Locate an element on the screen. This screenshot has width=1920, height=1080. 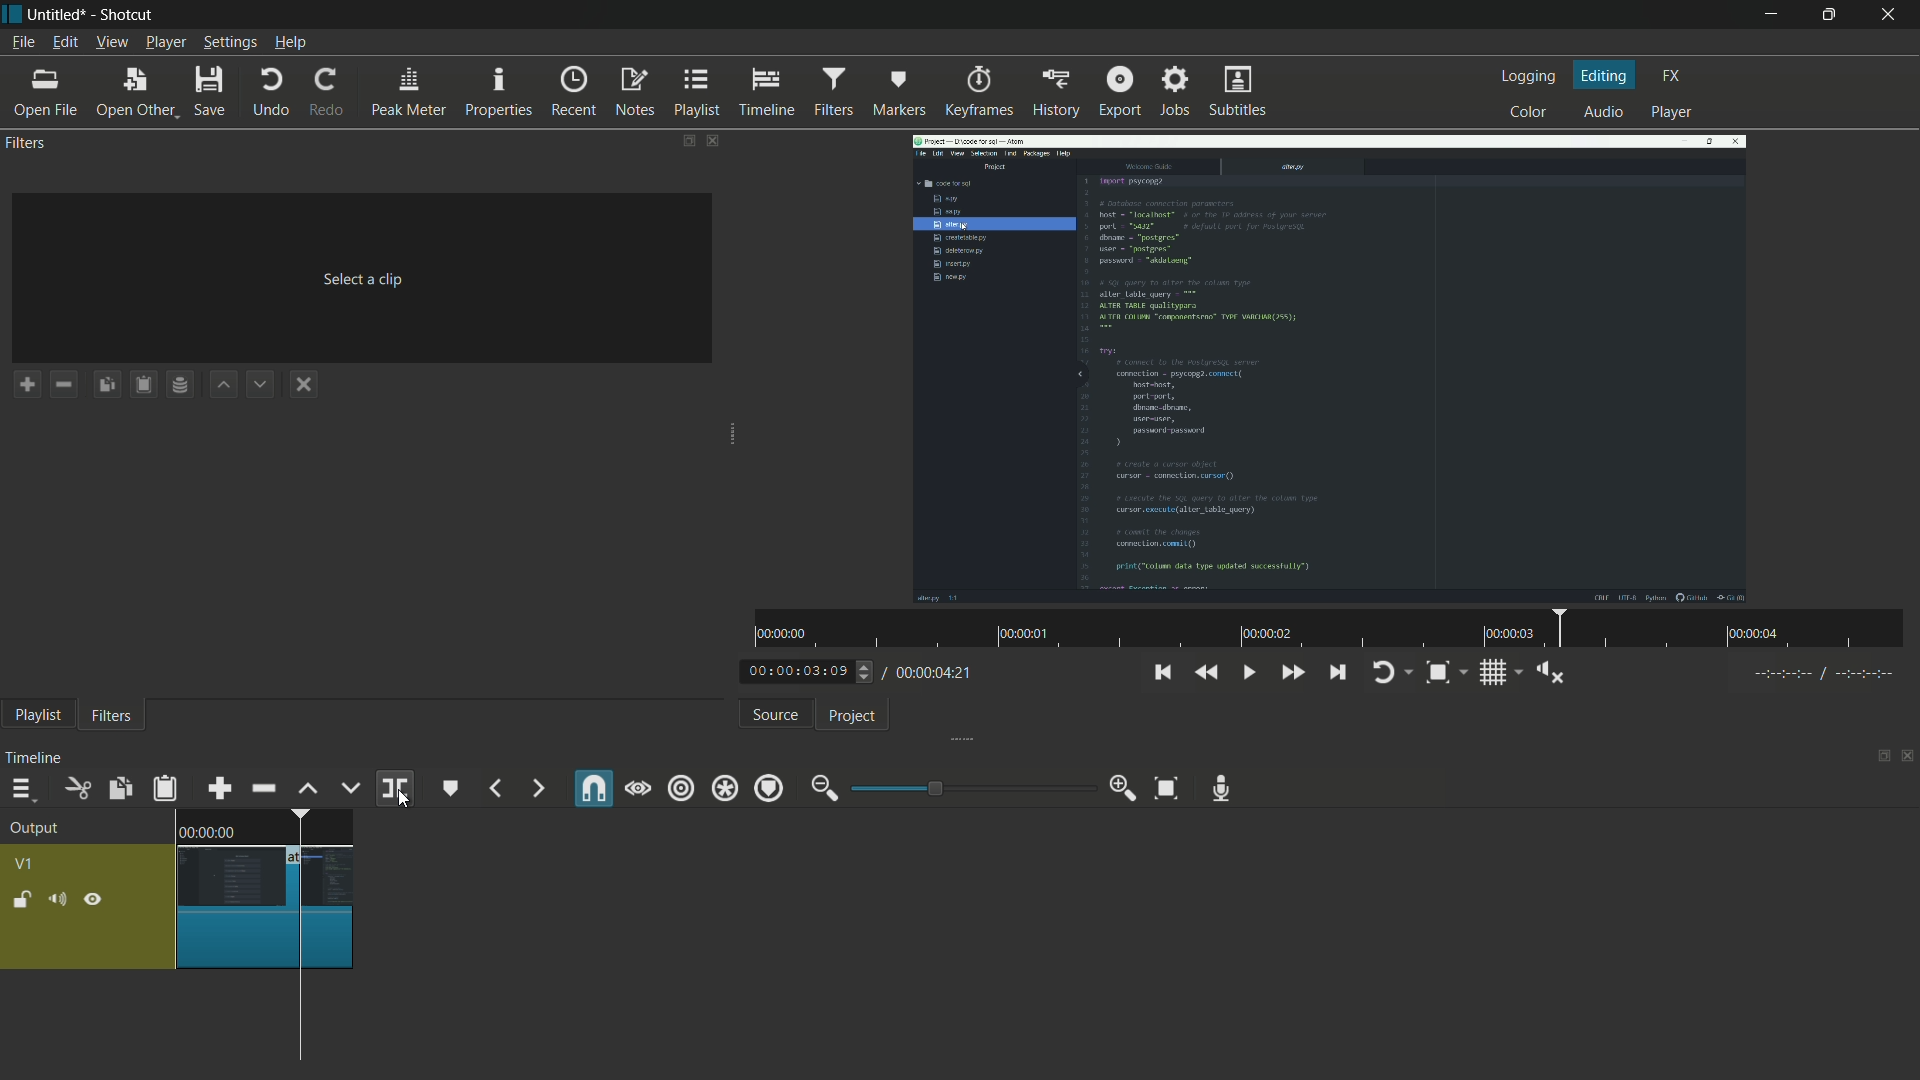
edit menu is located at coordinates (65, 43).